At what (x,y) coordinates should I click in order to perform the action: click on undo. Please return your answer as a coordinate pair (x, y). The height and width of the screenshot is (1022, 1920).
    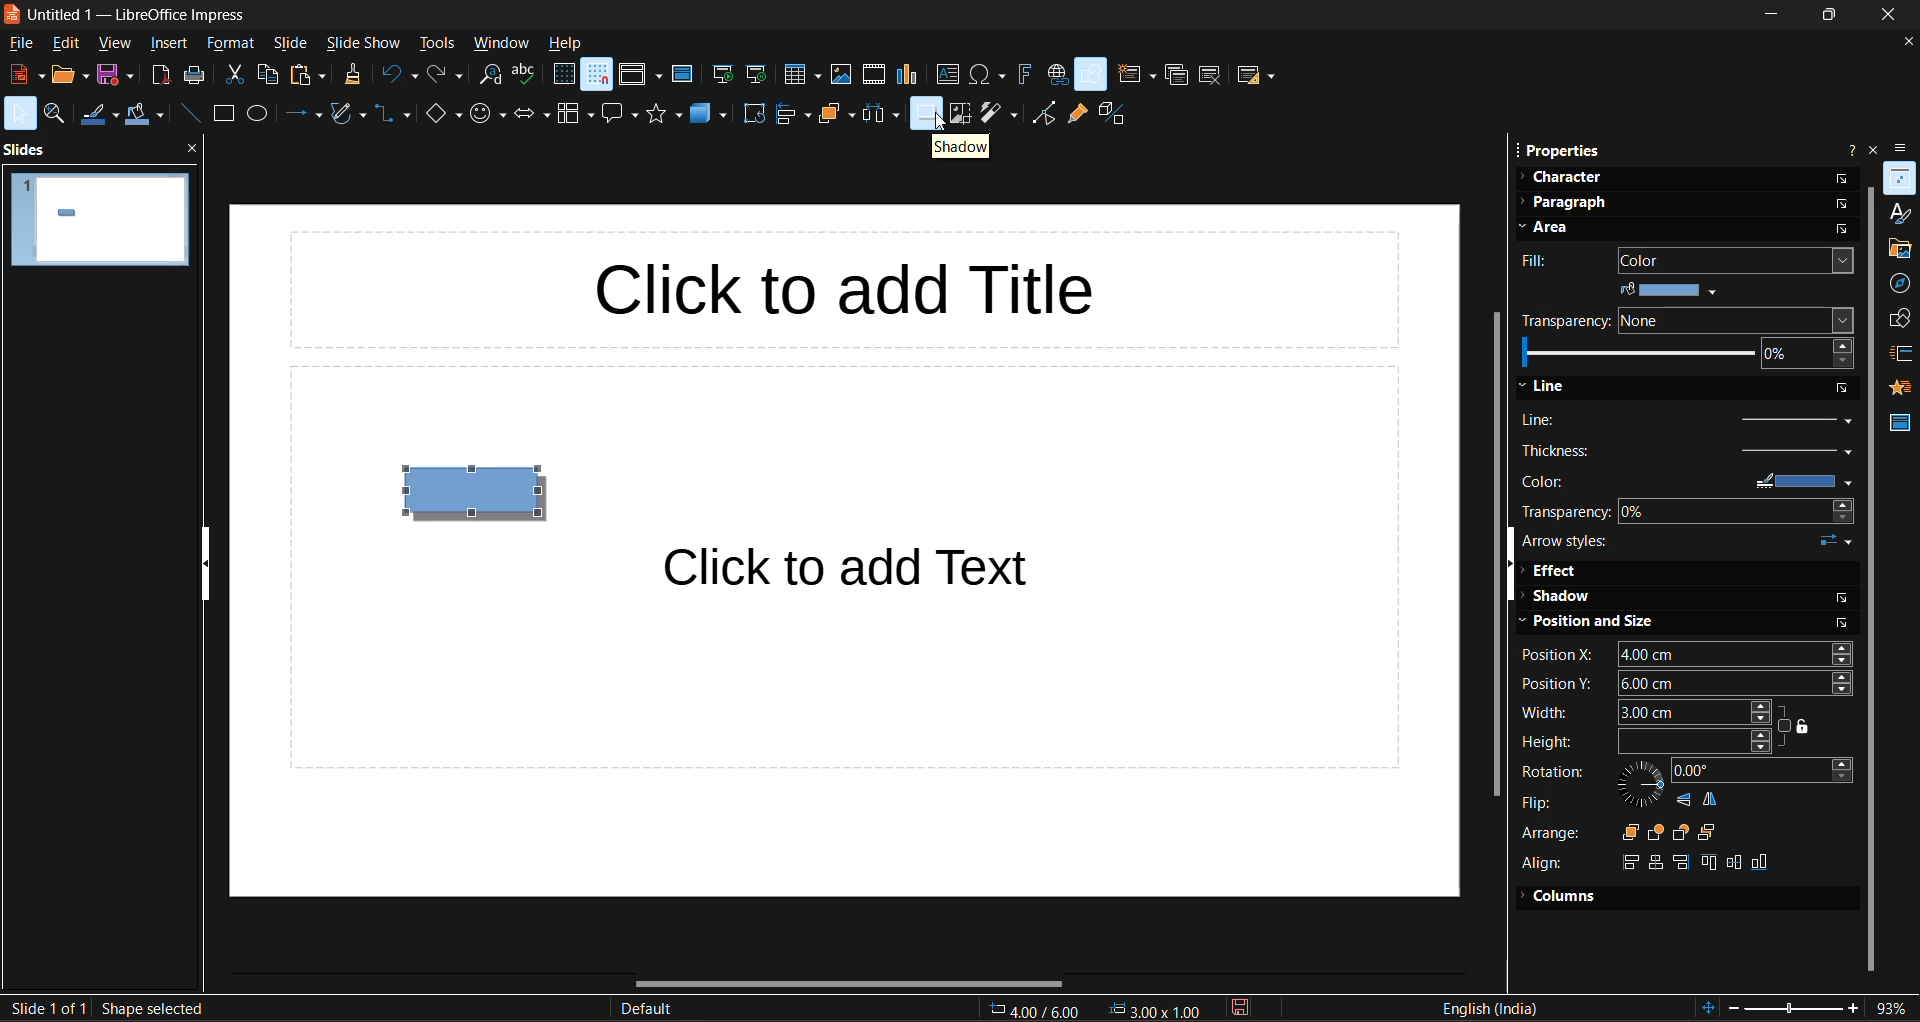
    Looking at the image, I should click on (396, 75).